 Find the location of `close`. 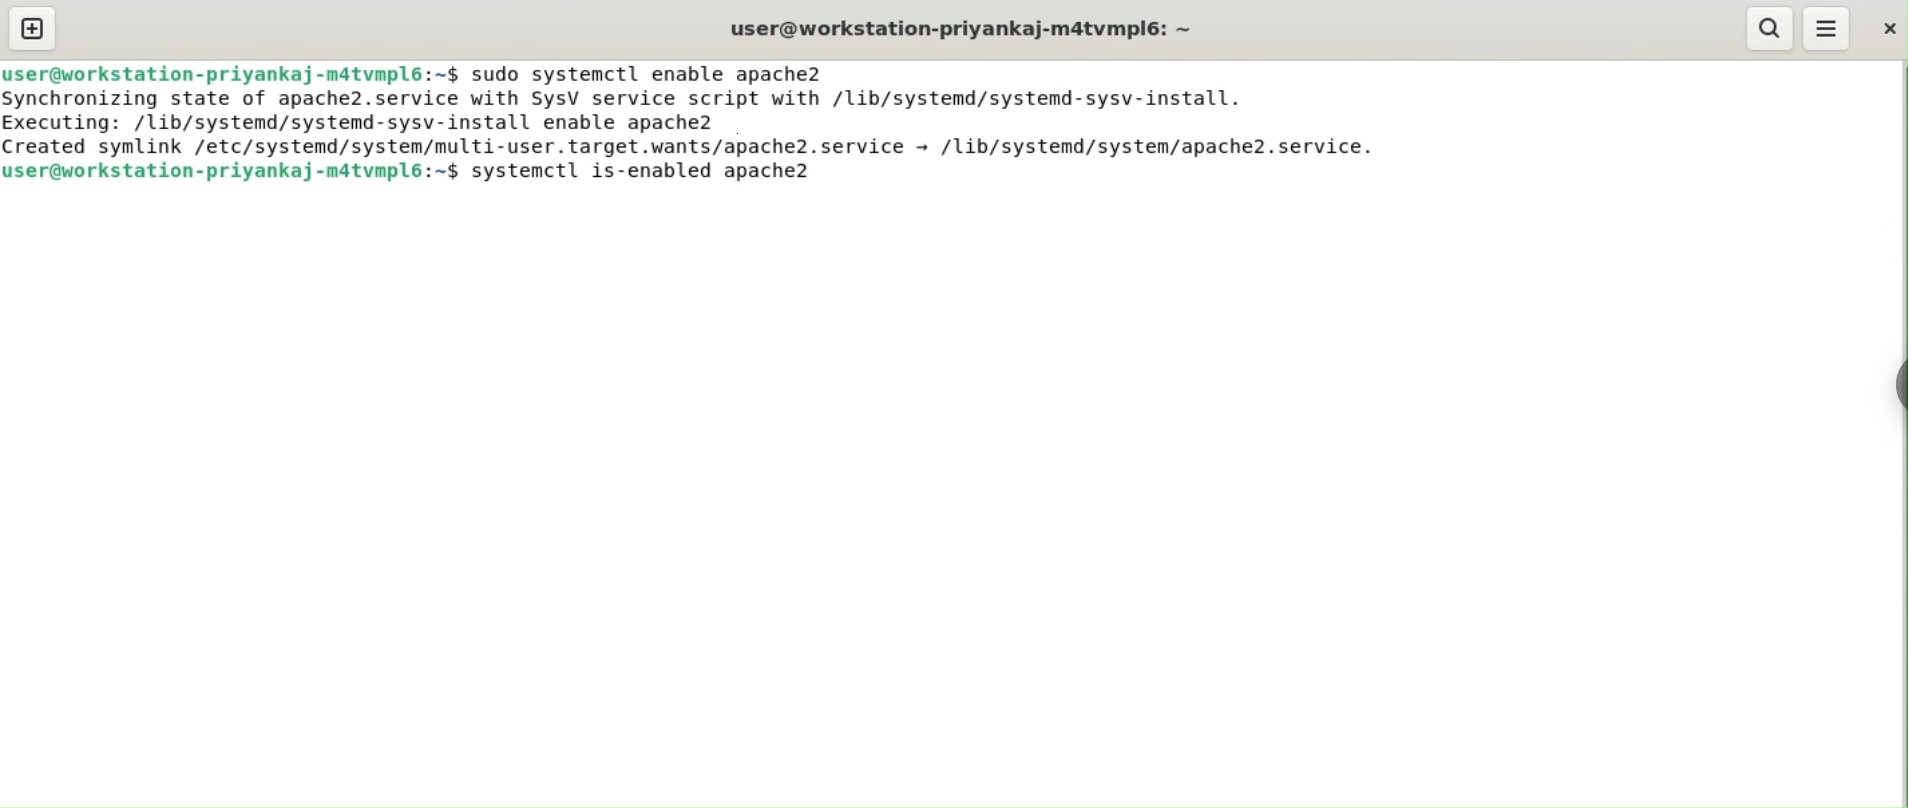

close is located at coordinates (1886, 27).